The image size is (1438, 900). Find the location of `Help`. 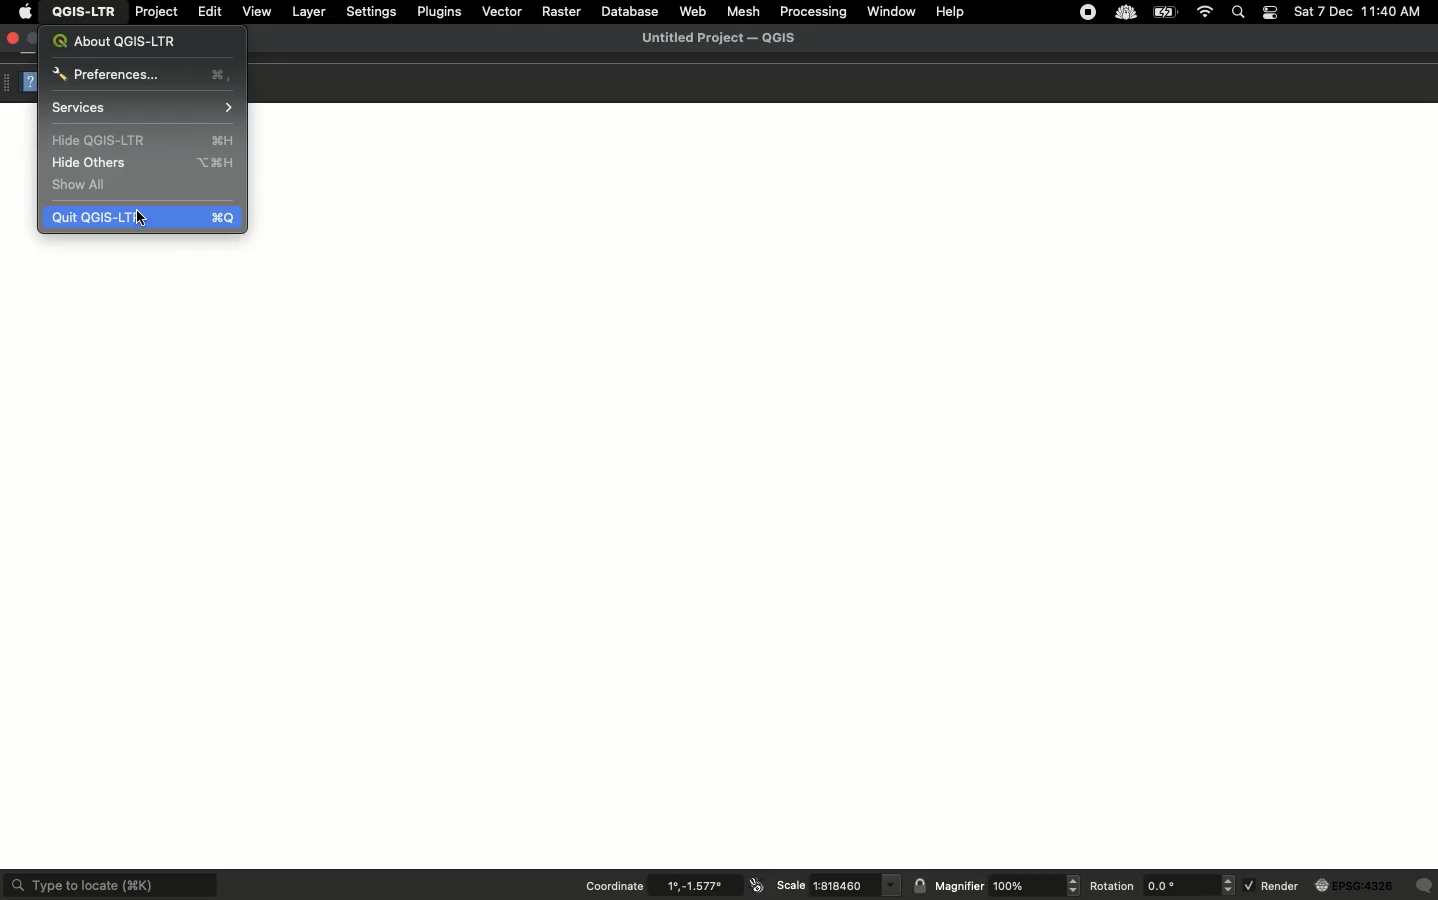

Help is located at coordinates (31, 82).